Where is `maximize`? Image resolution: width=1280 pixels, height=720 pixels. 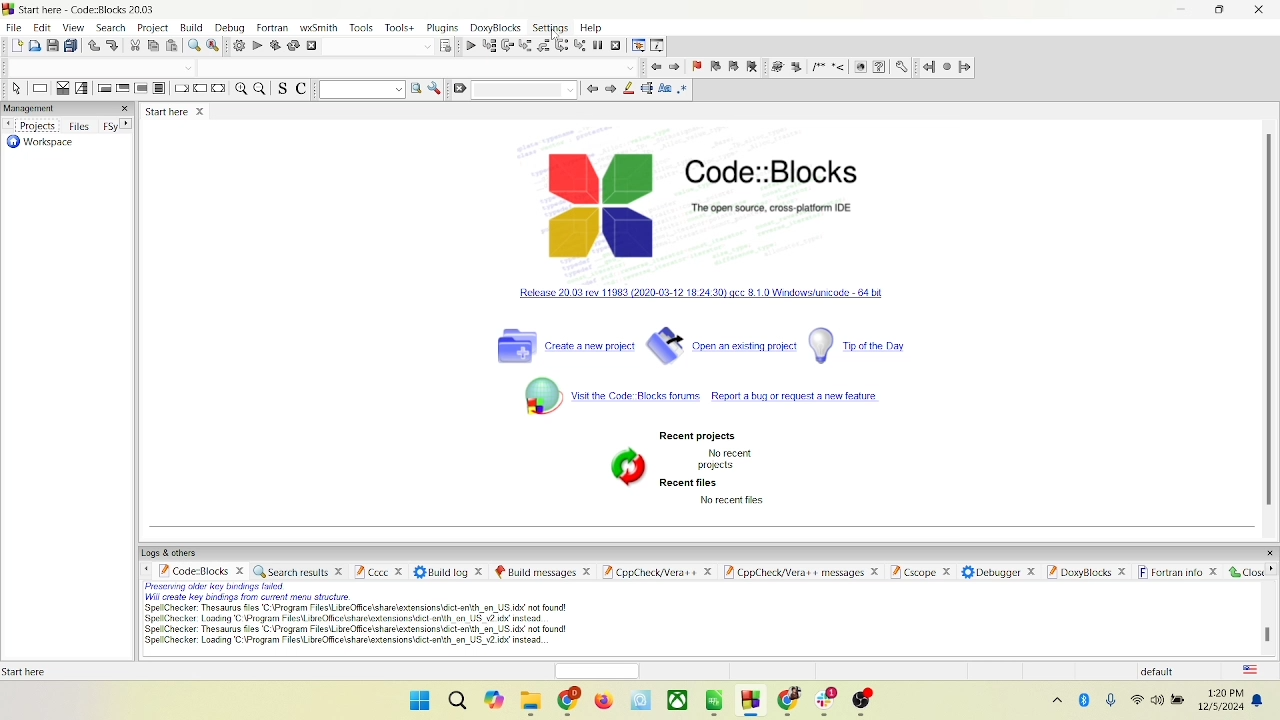 maximize is located at coordinates (1223, 12).